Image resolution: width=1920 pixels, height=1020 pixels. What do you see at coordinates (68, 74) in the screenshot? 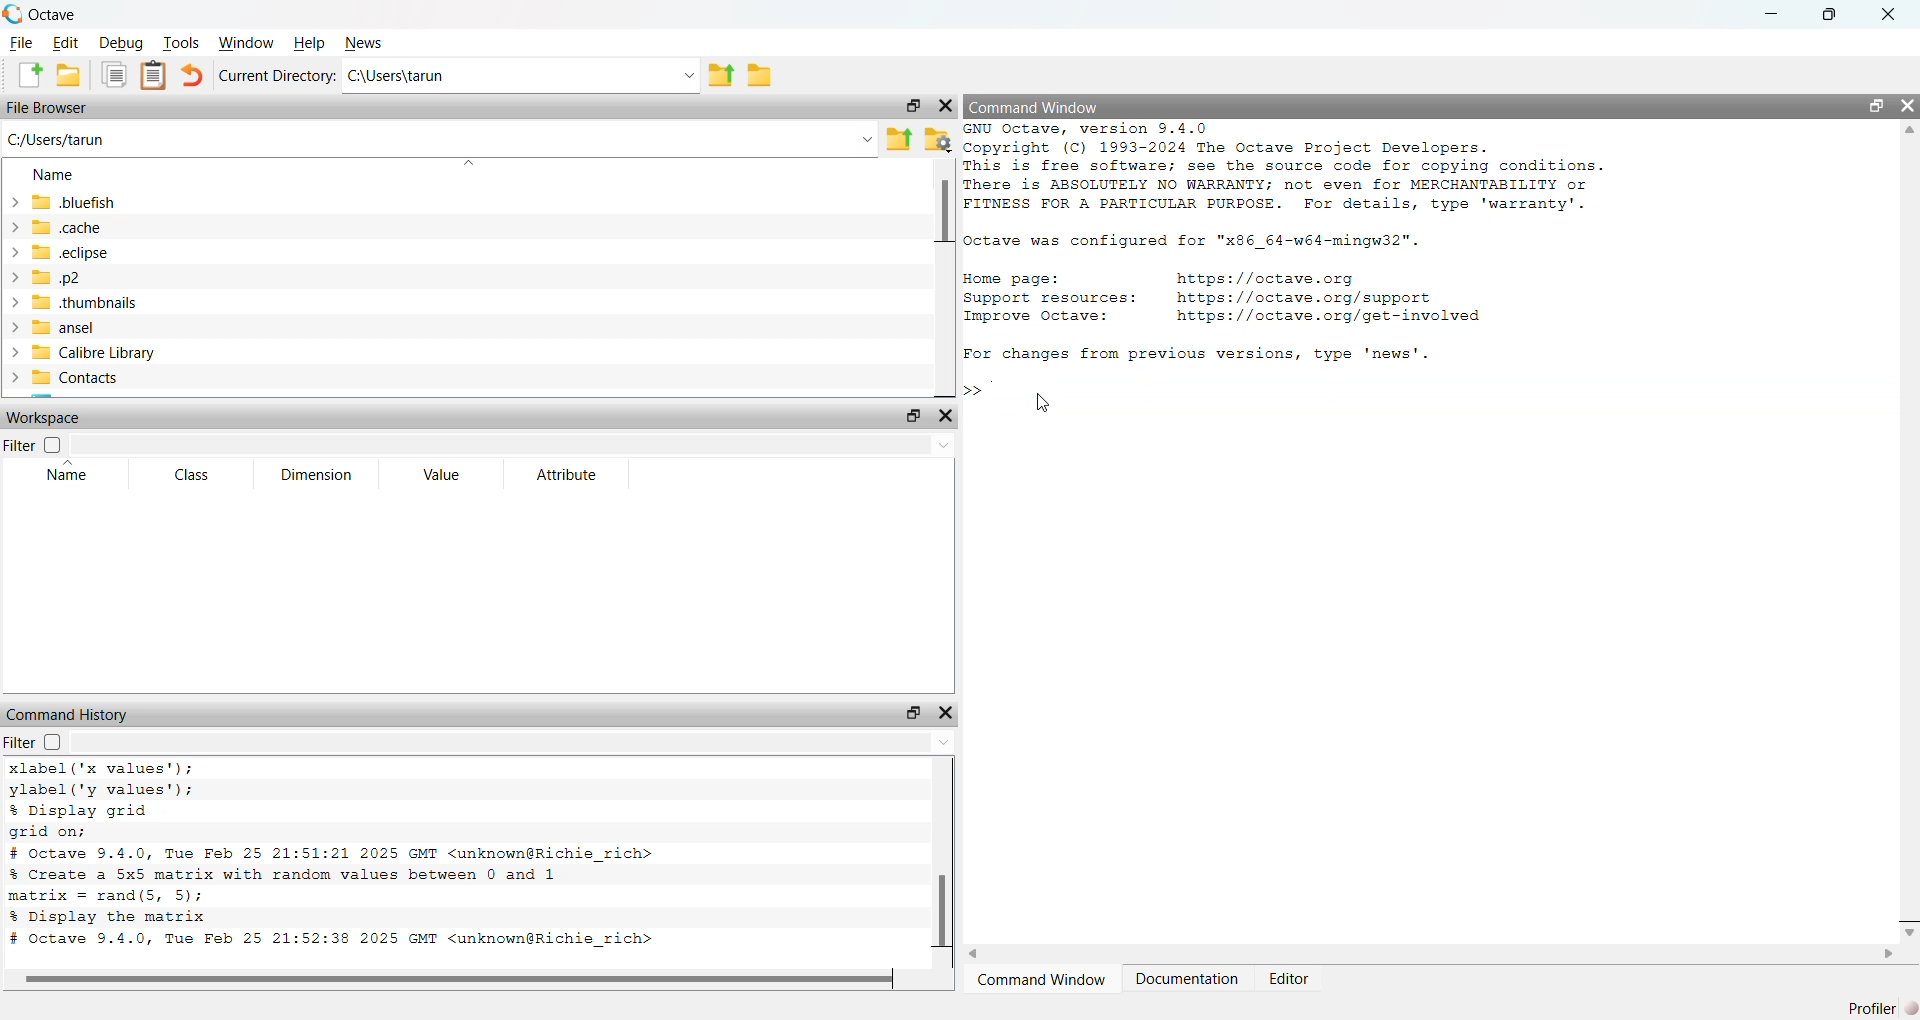
I see `save` at bounding box center [68, 74].